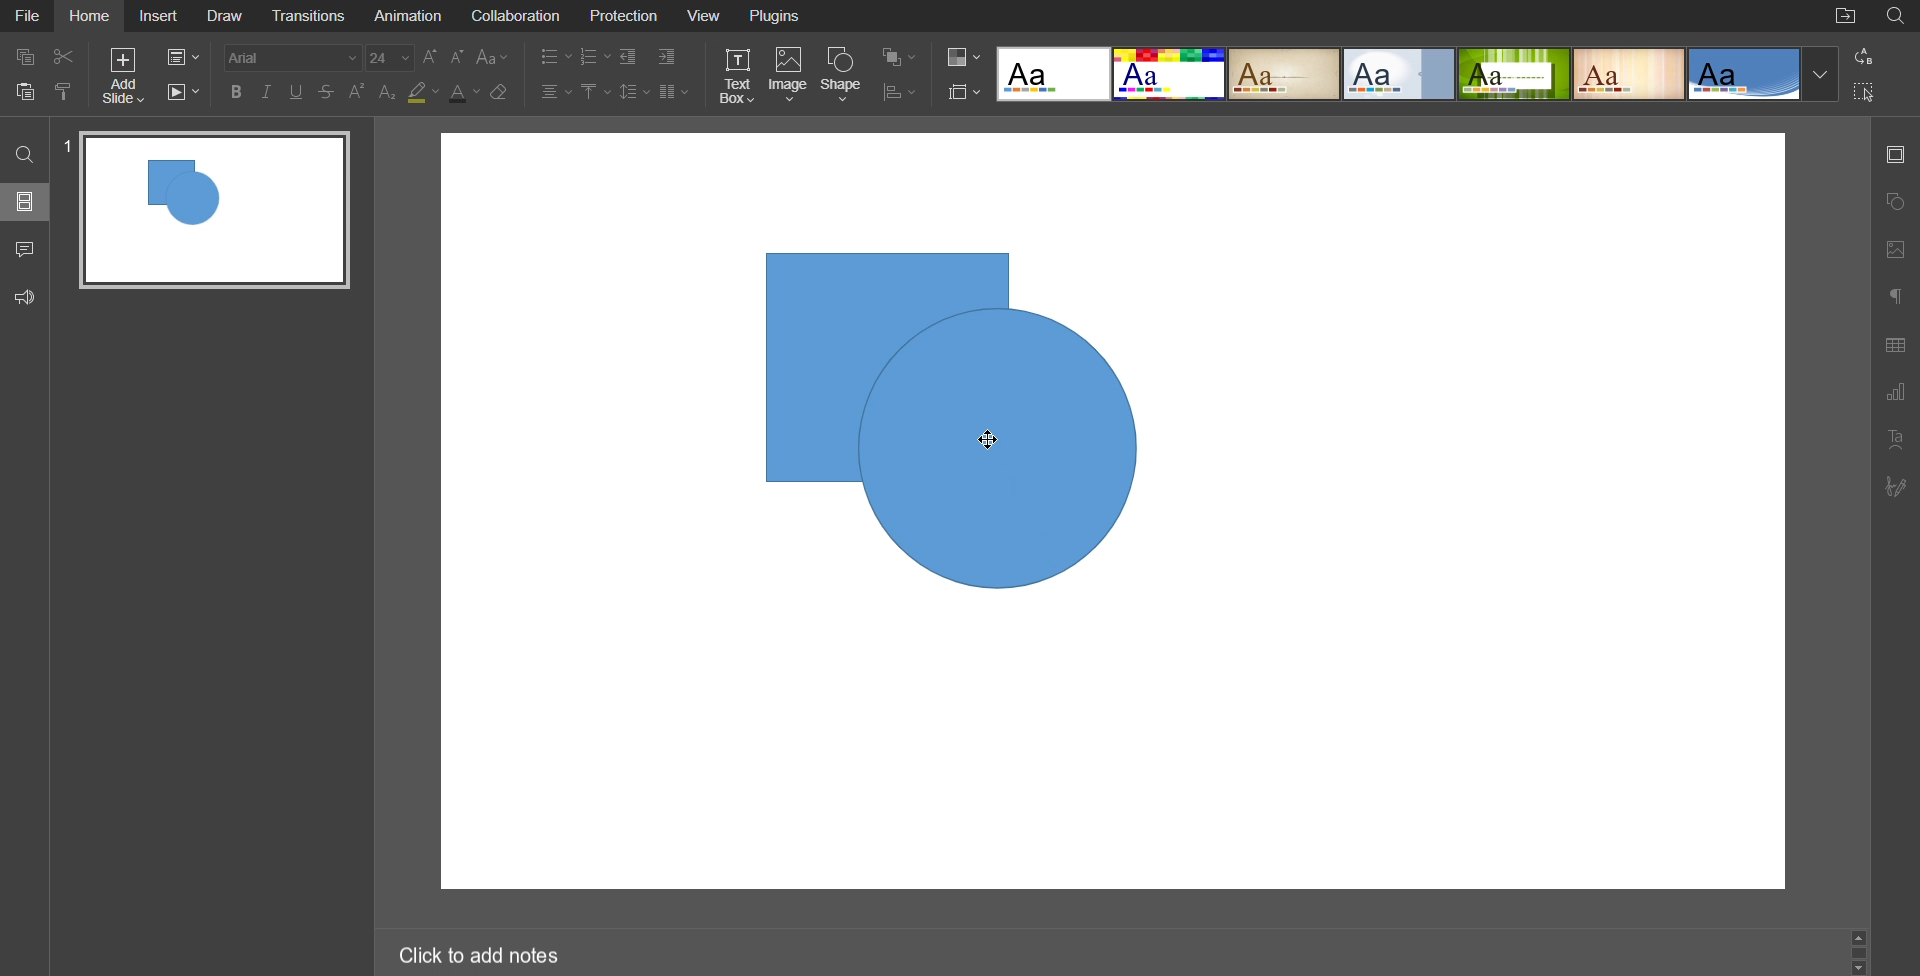  I want to click on Slide Settings, so click(965, 91).